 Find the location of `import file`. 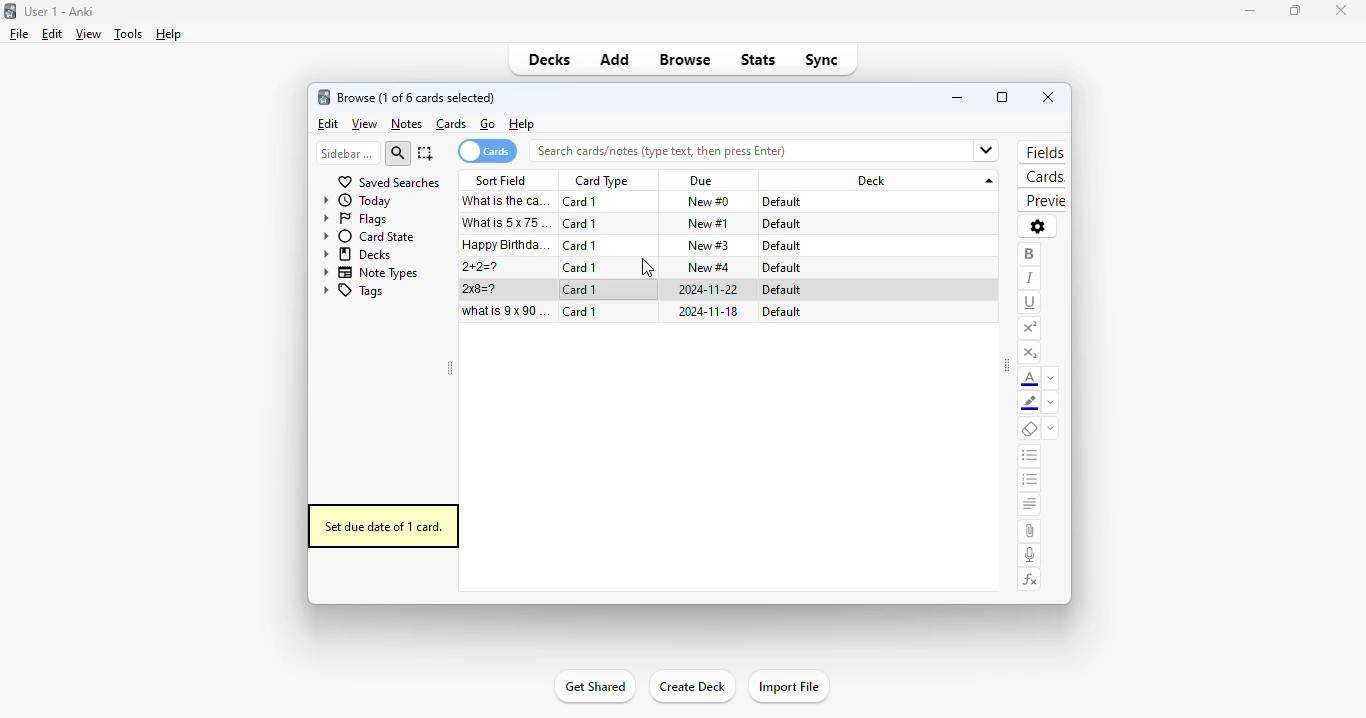

import file is located at coordinates (789, 686).